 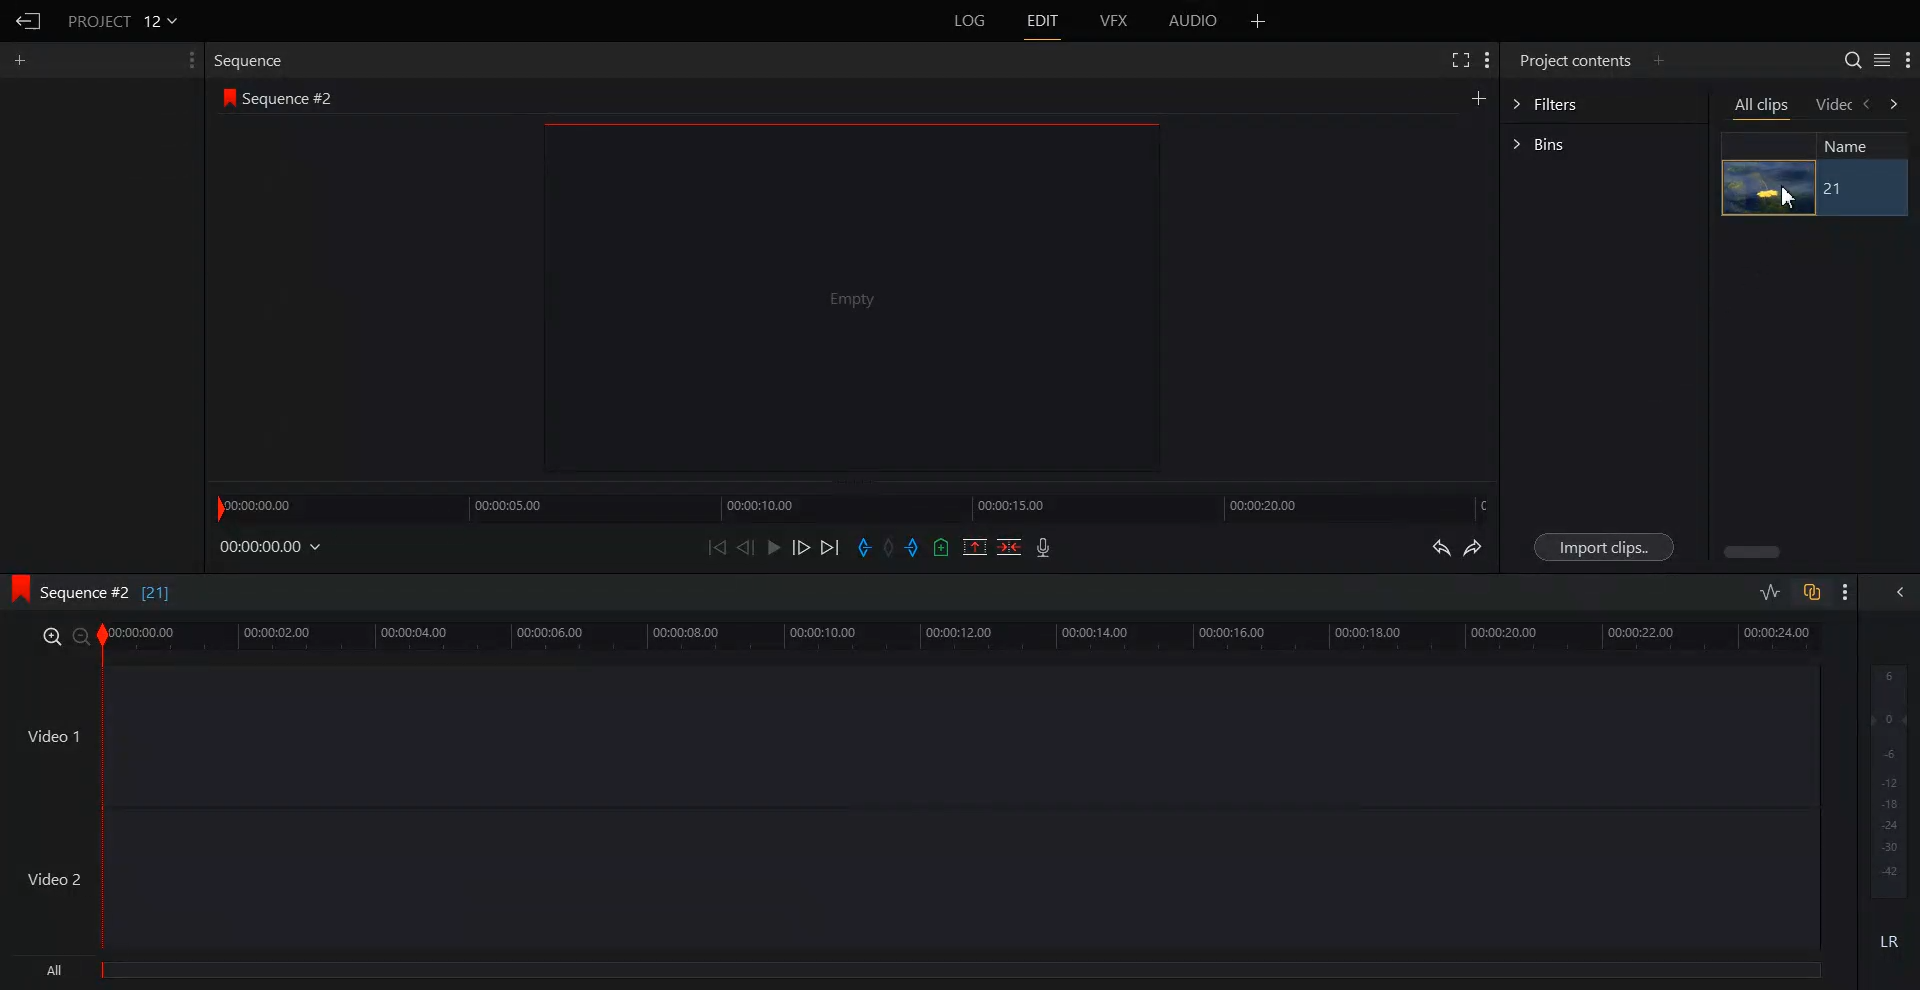 What do you see at coordinates (1889, 779) in the screenshot?
I see `Audio output in Db` at bounding box center [1889, 779].